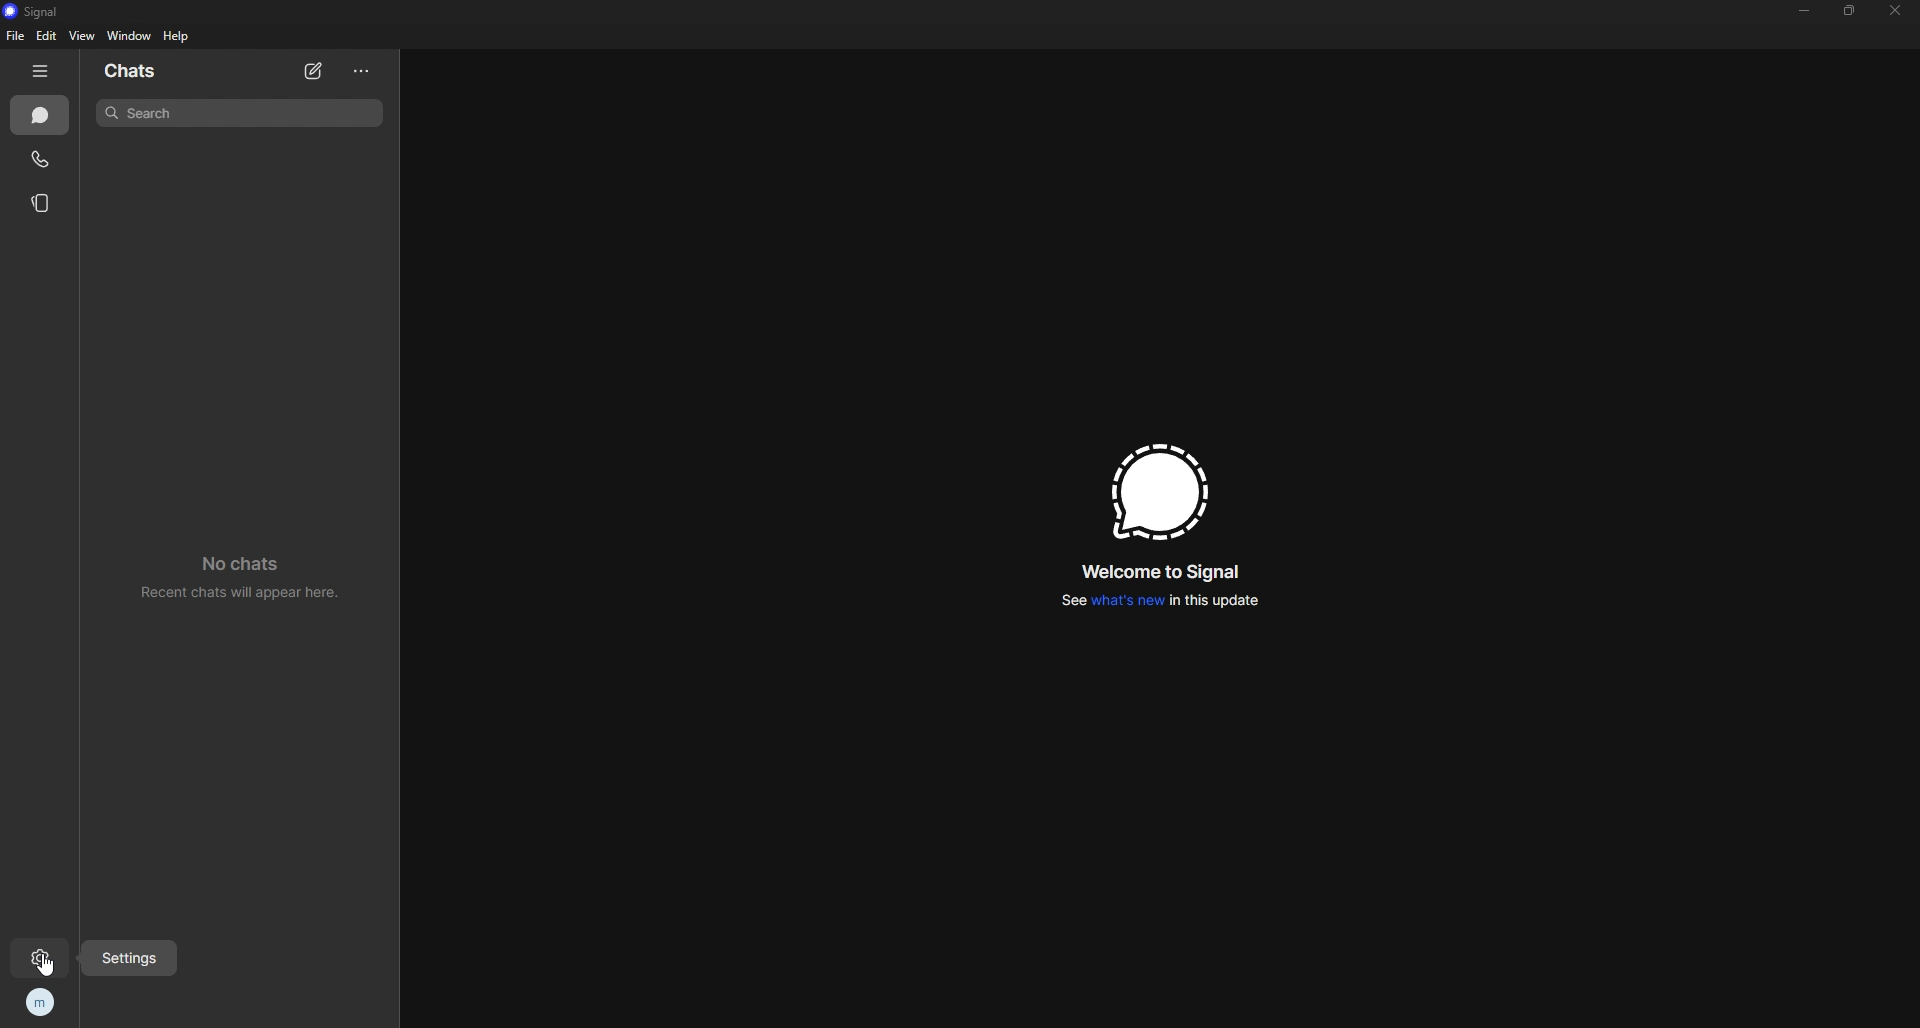 This screenshot has height=1028, width=1920. What do you see at coordinates (178, 36) in the screenshot?
I see `help` at bounding box center [178, 36].